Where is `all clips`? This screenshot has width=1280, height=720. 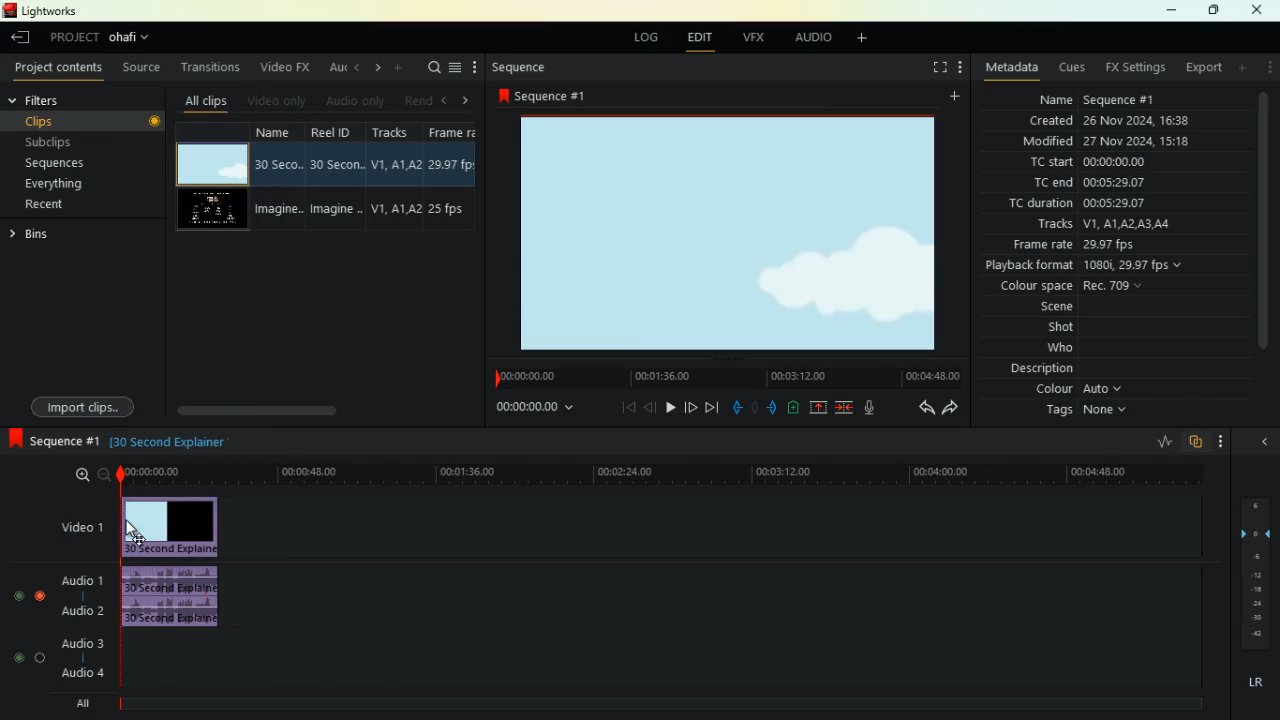 all clips is located at coordinates (210, 101).